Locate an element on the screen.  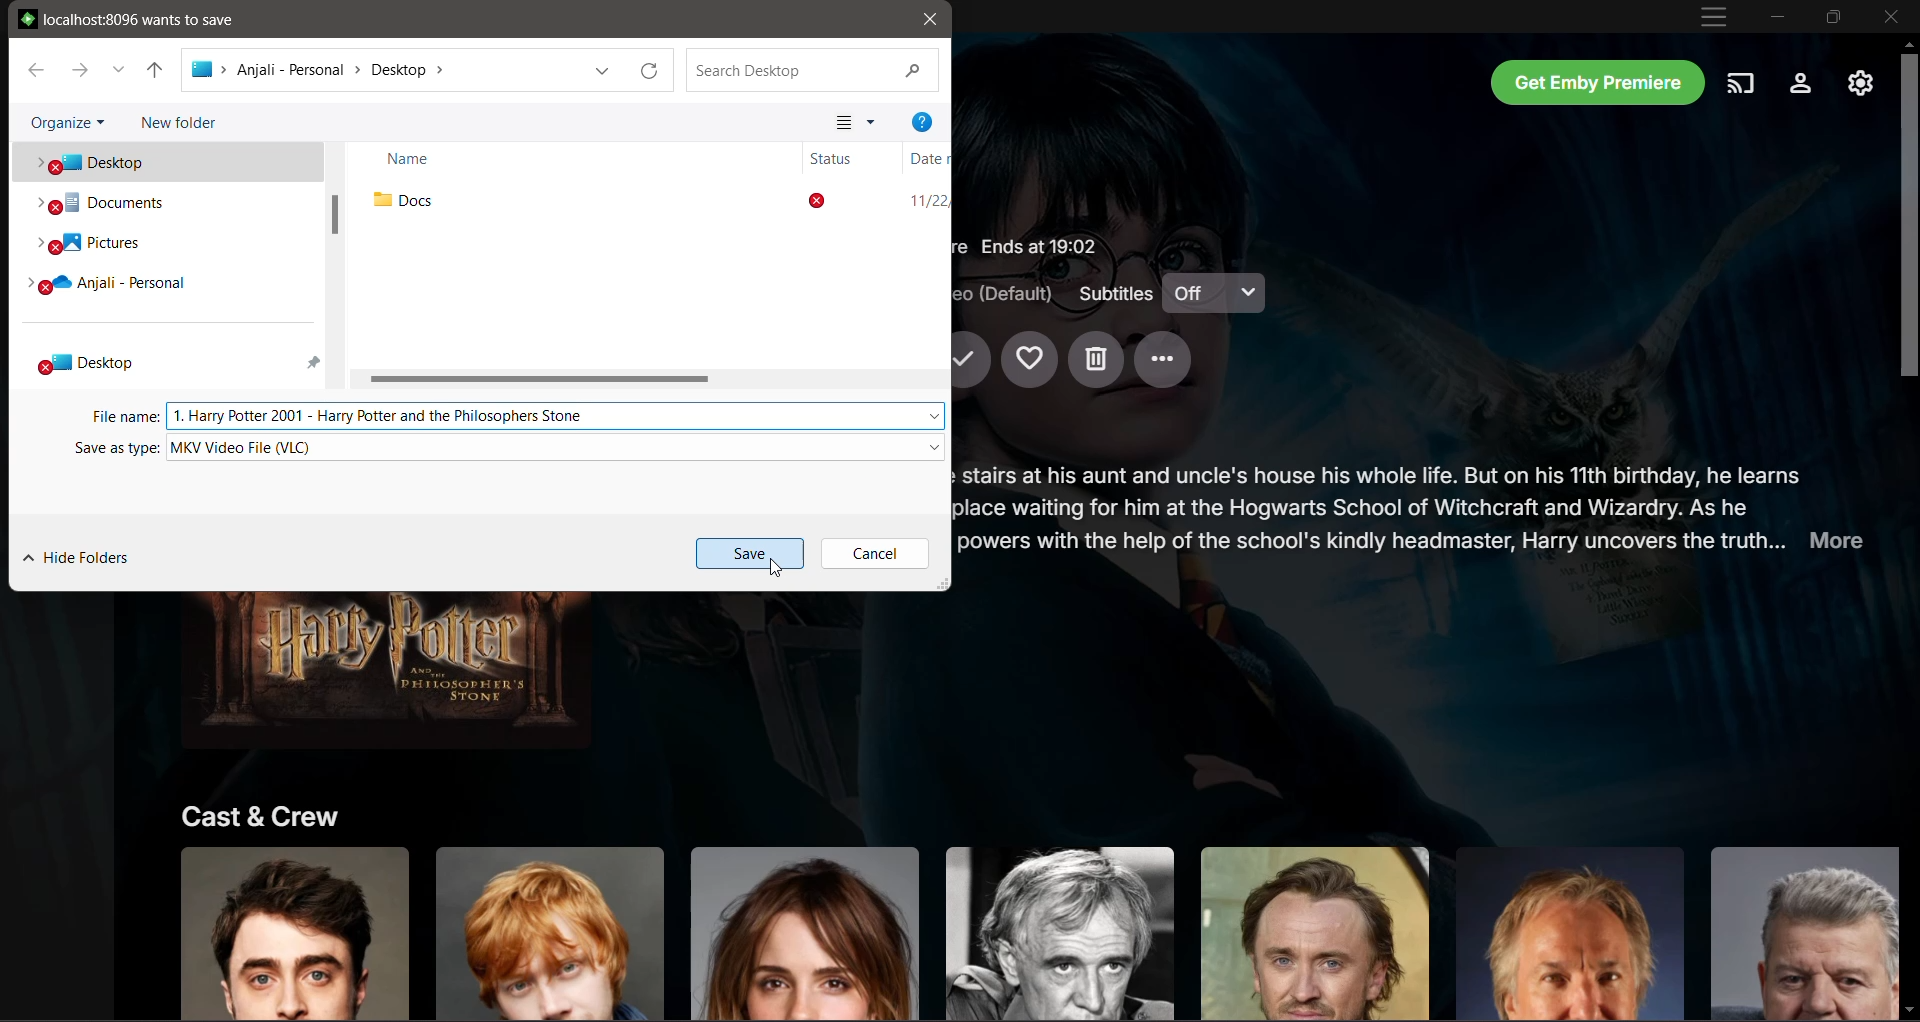
Personal folder is located at coordinates (164, 284).